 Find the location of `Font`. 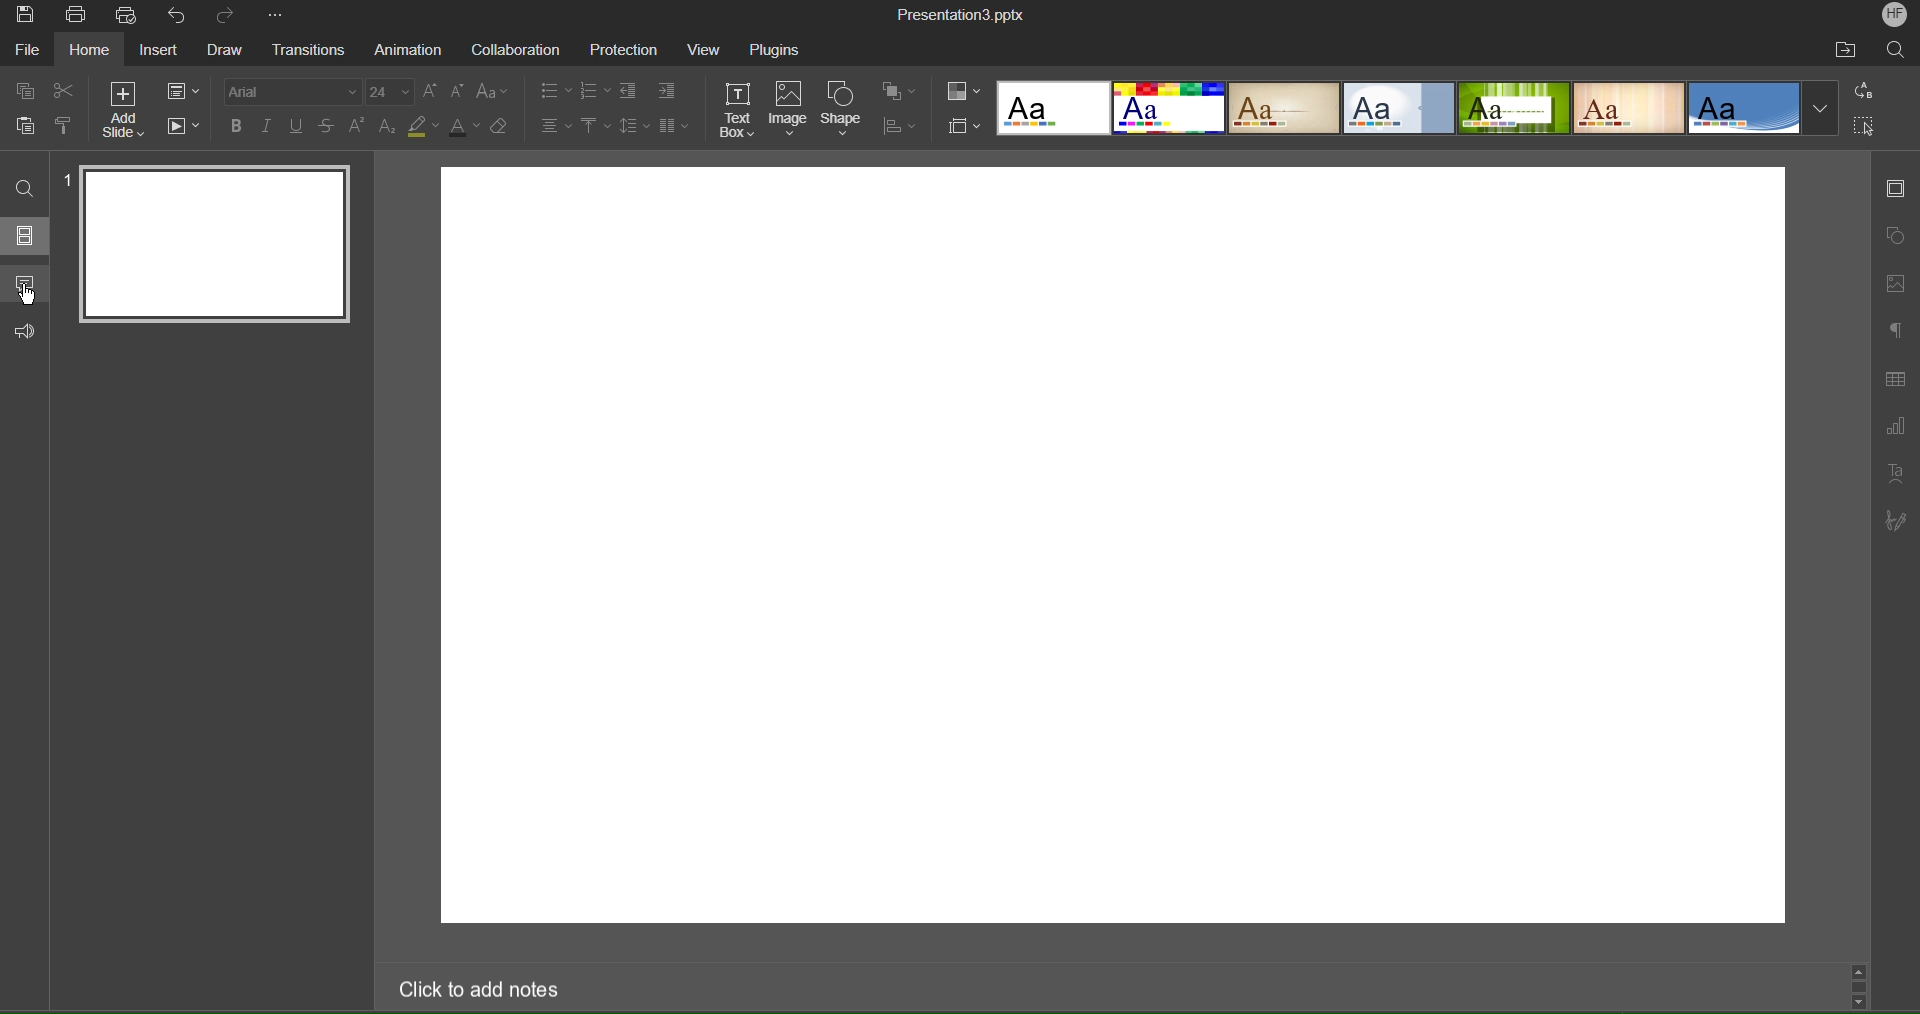

Font is located at coordinates (293, 92).